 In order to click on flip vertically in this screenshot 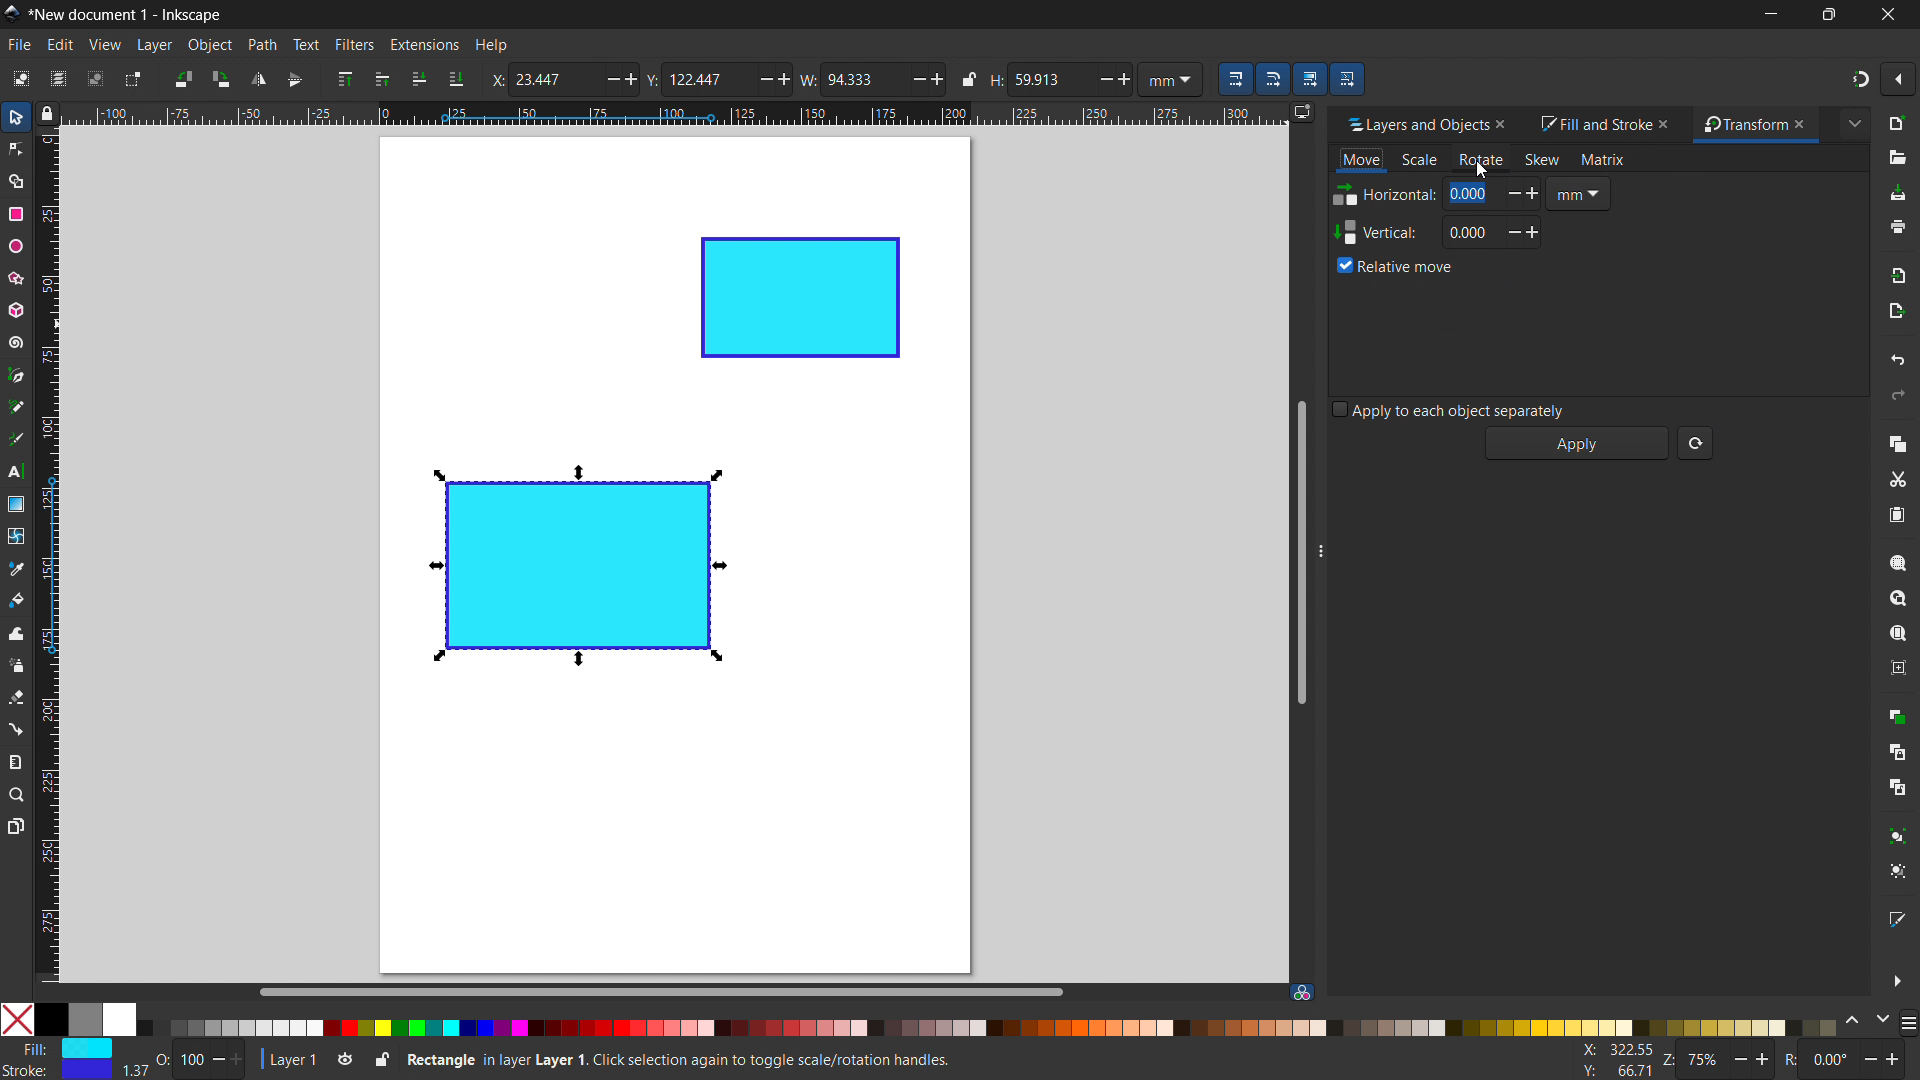, I will do `click(295, 80)`.